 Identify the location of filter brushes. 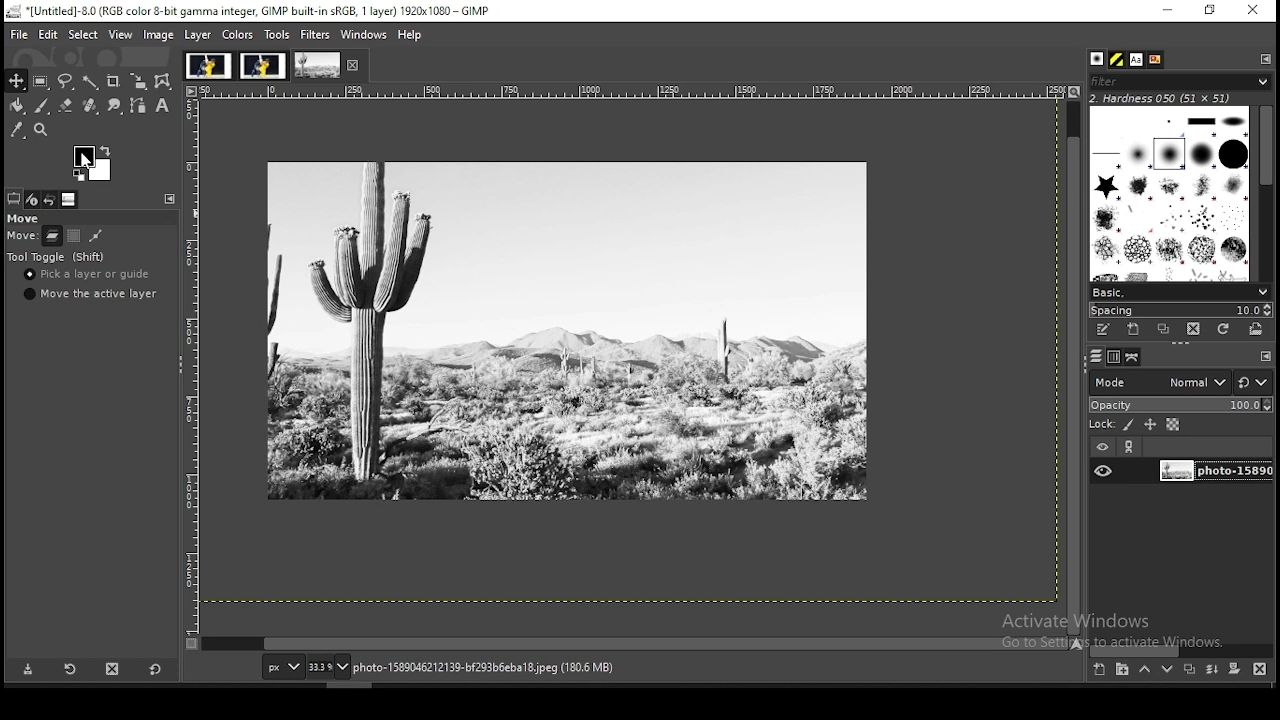
(1180, 81).